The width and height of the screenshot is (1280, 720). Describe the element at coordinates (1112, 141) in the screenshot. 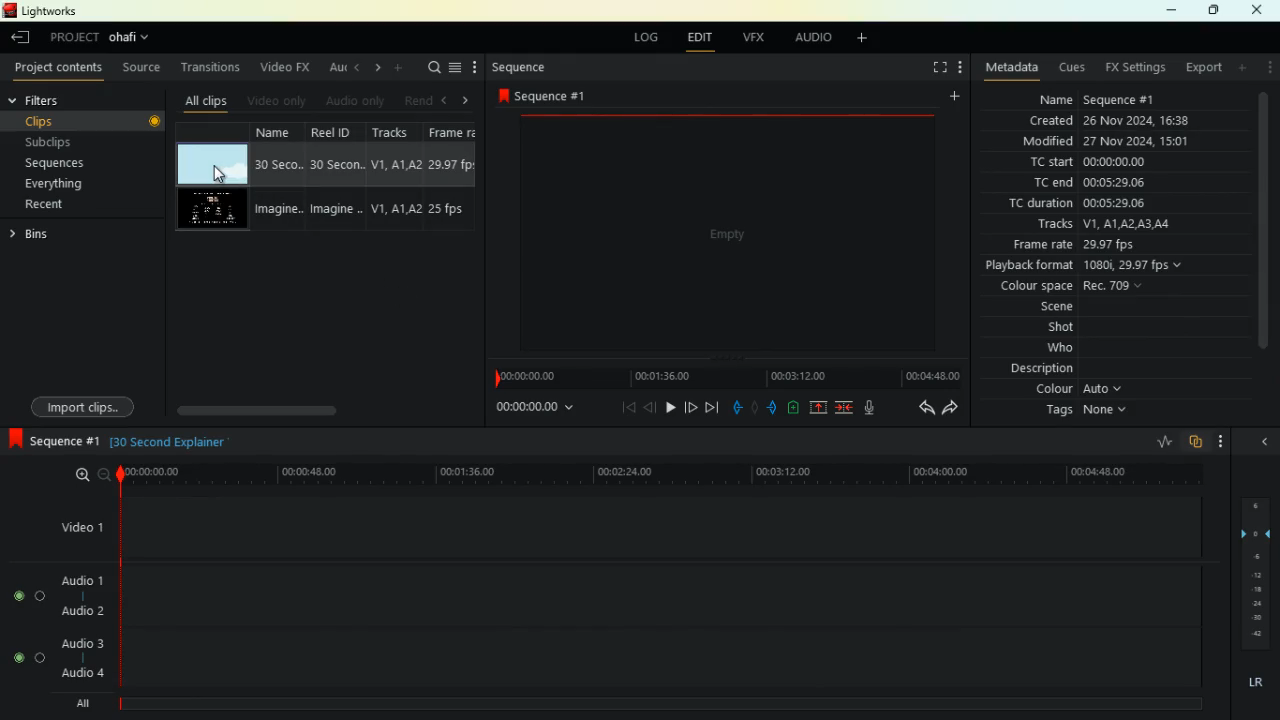

I see `modified 27 Nov 2024, 15:01` at that location.